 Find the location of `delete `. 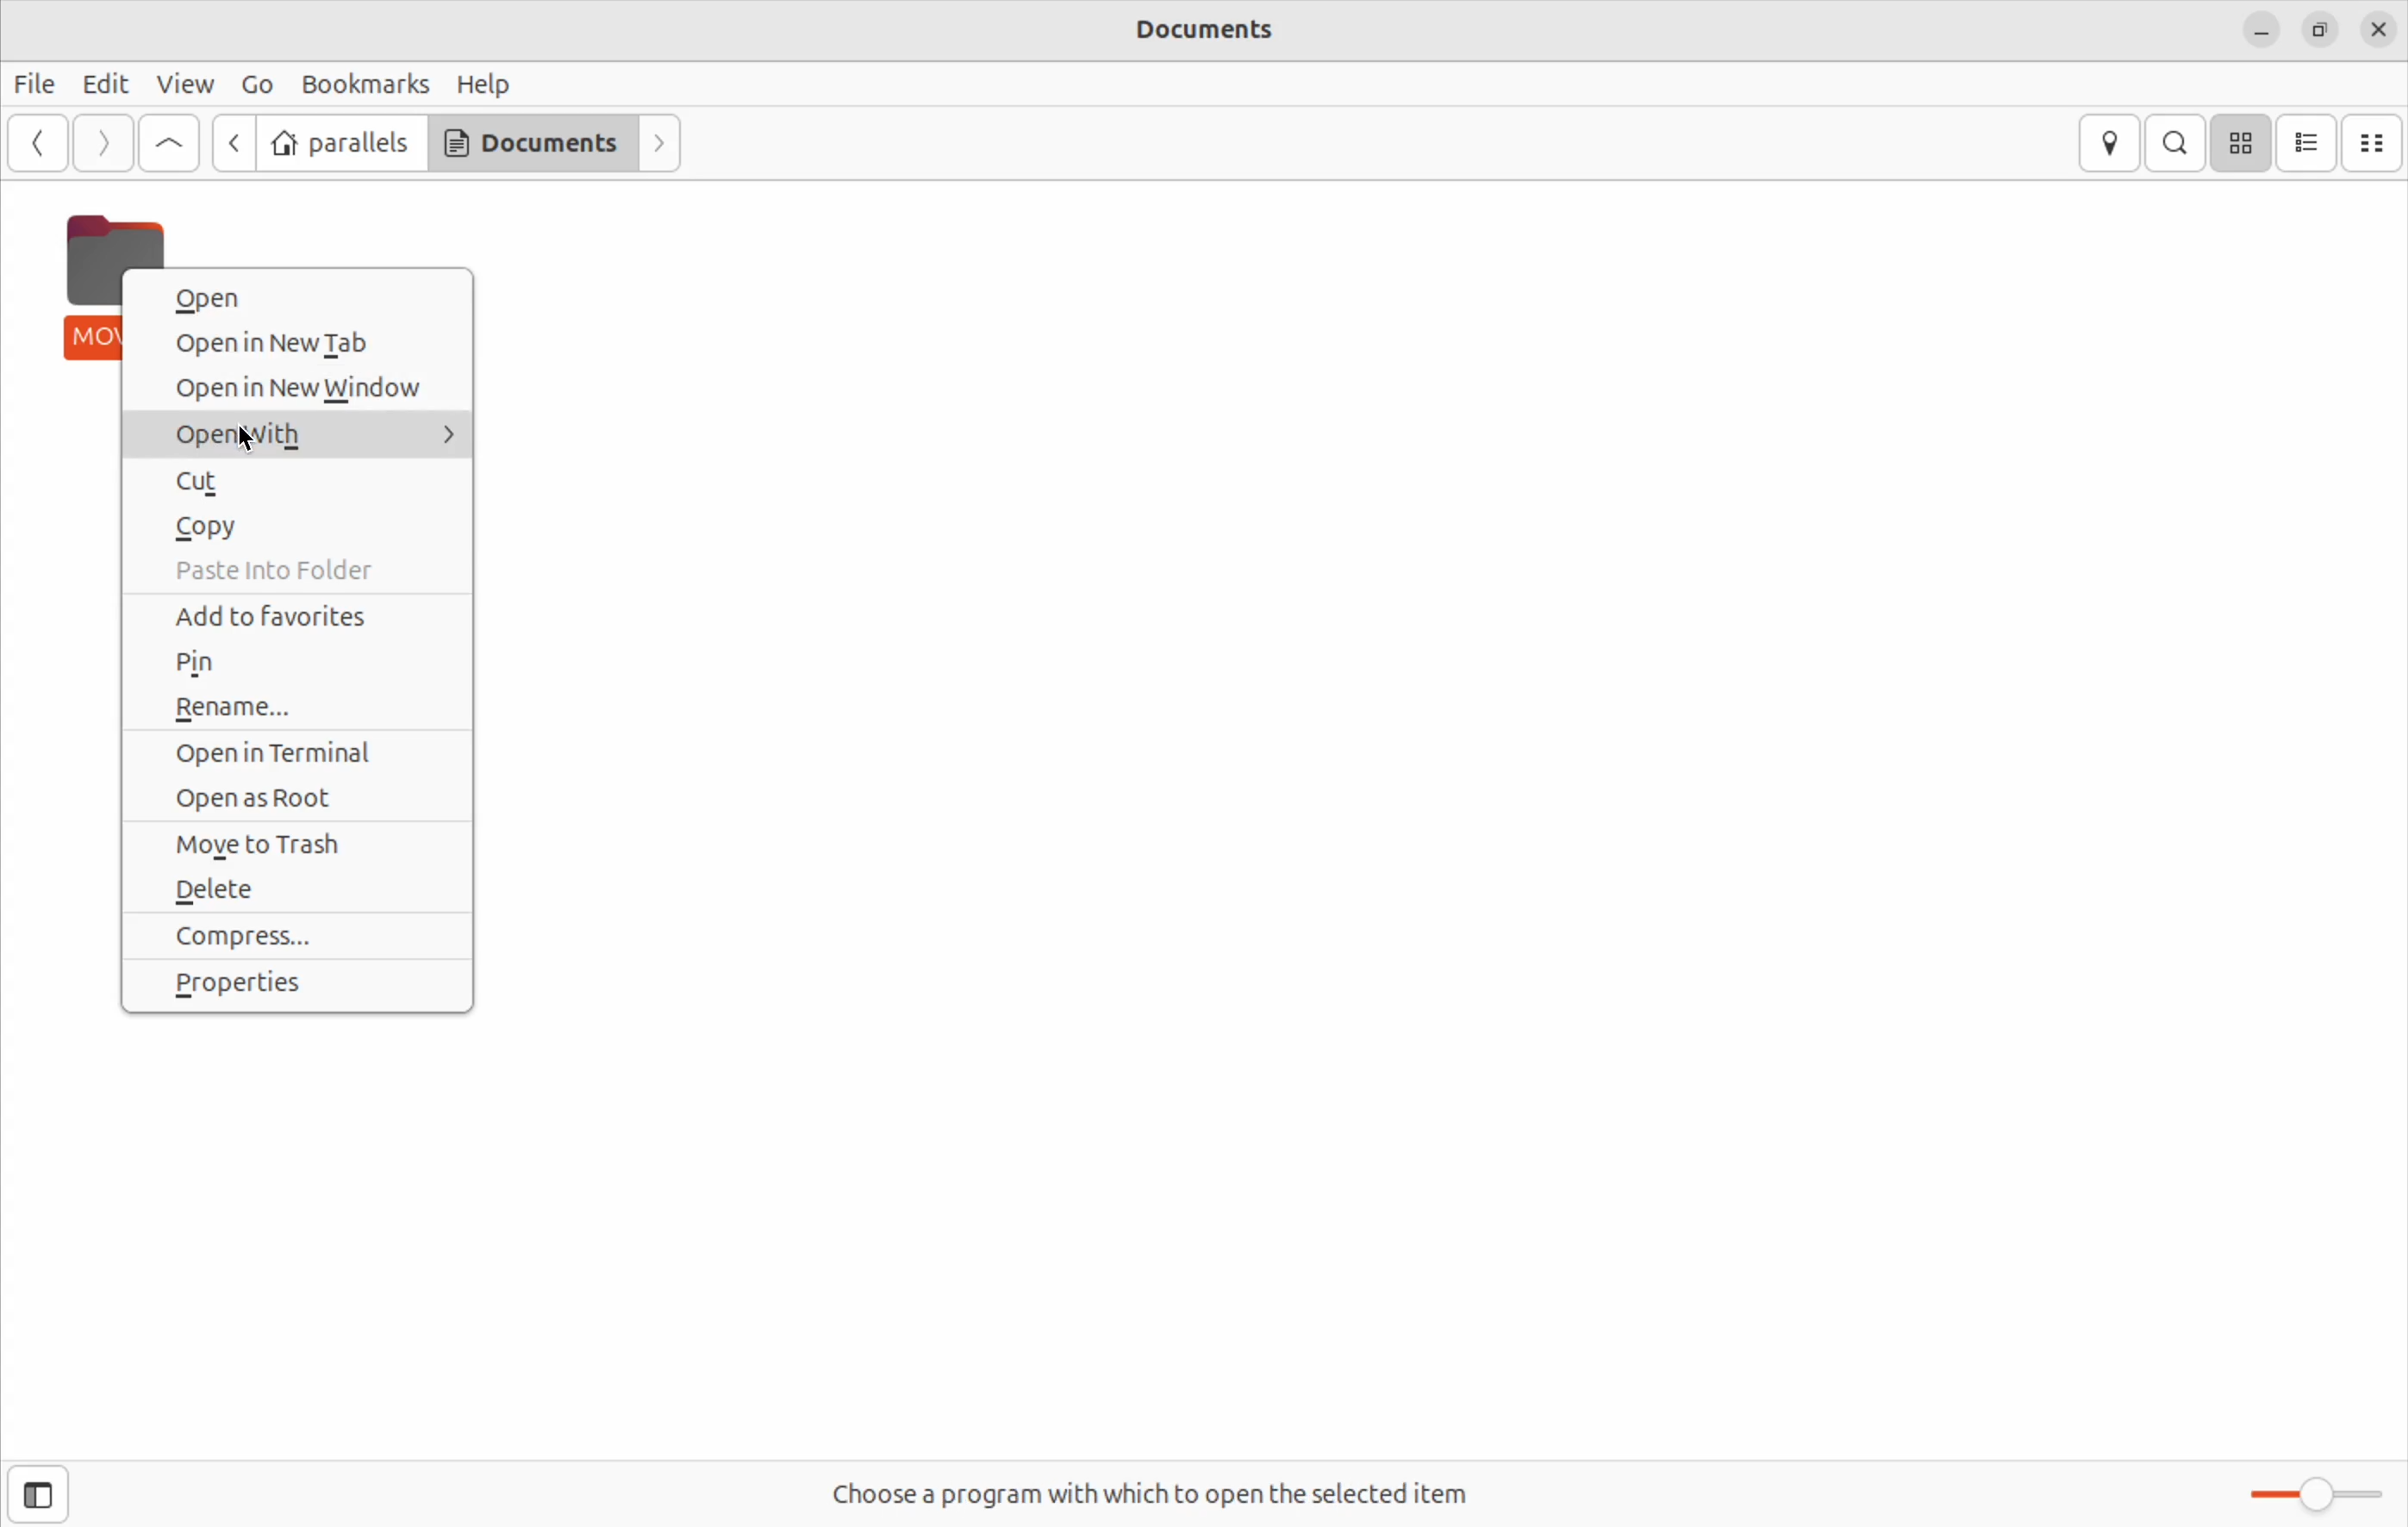

delete  is located at coordinates (292, 892).